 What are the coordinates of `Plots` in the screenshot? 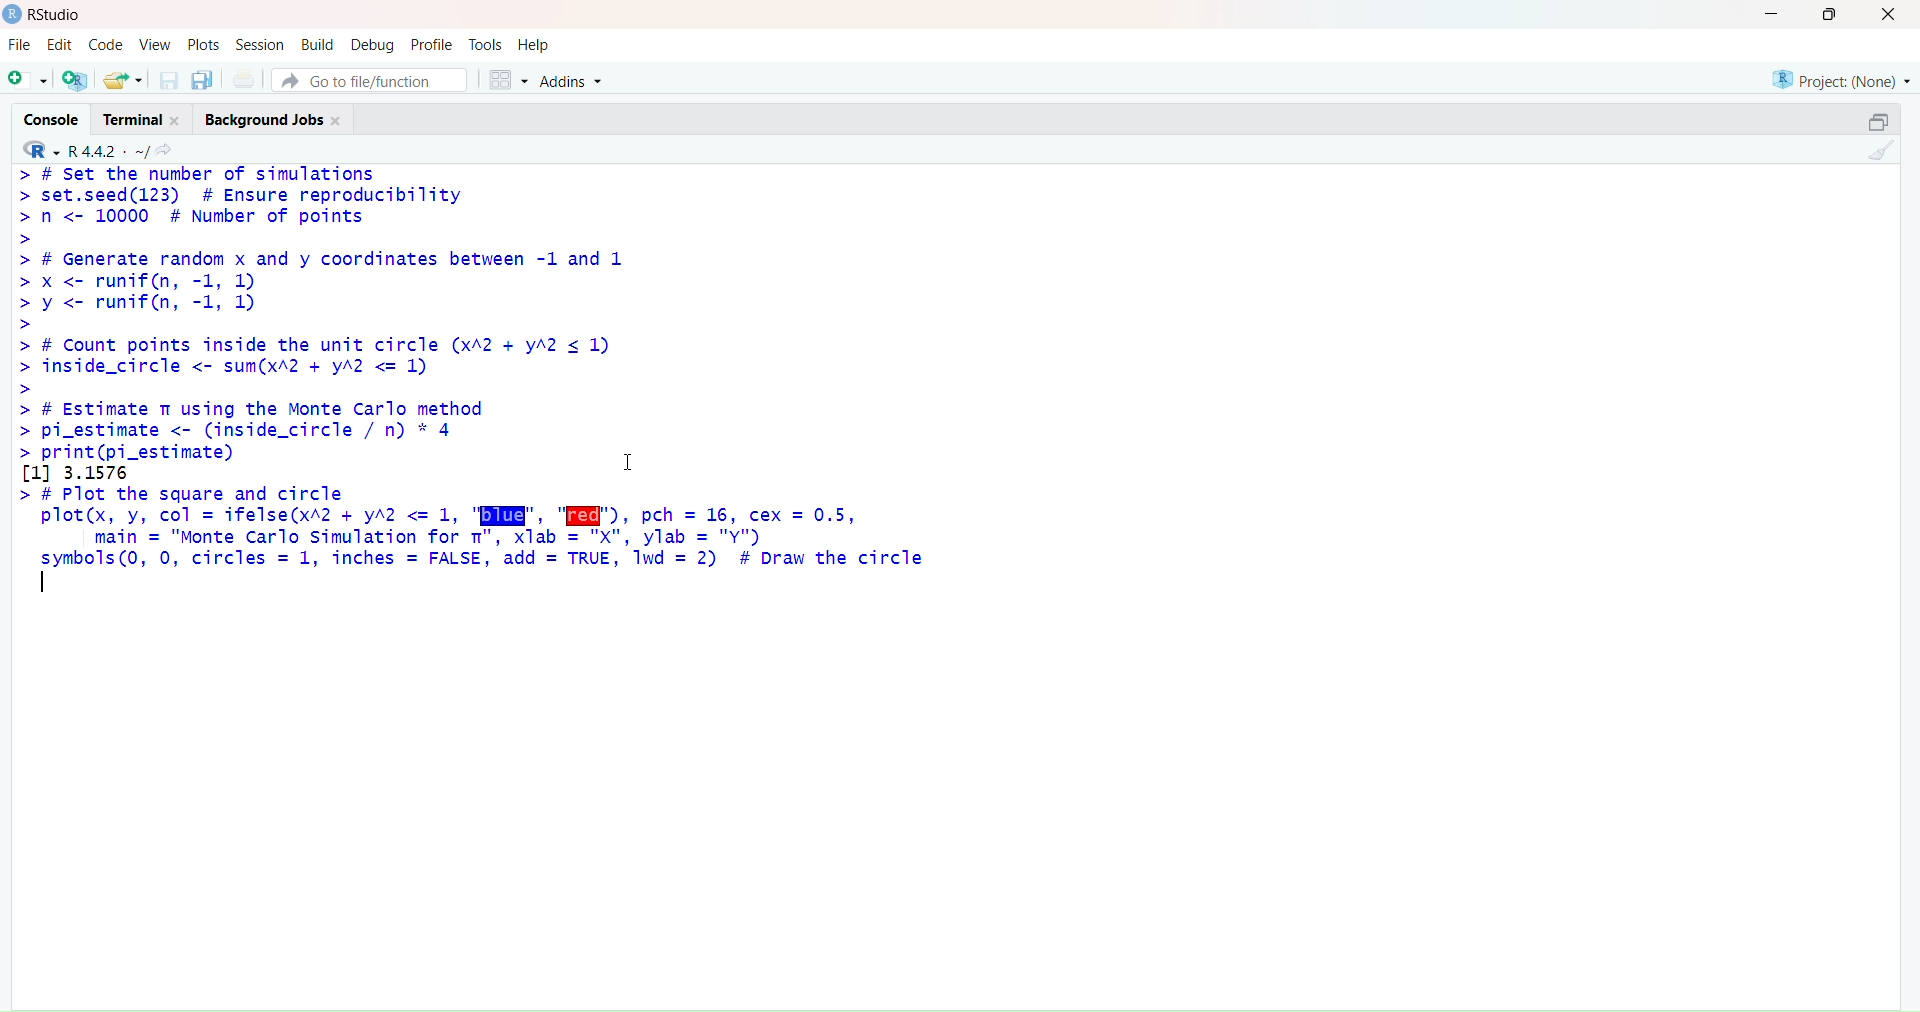 It's located at (204, 43).